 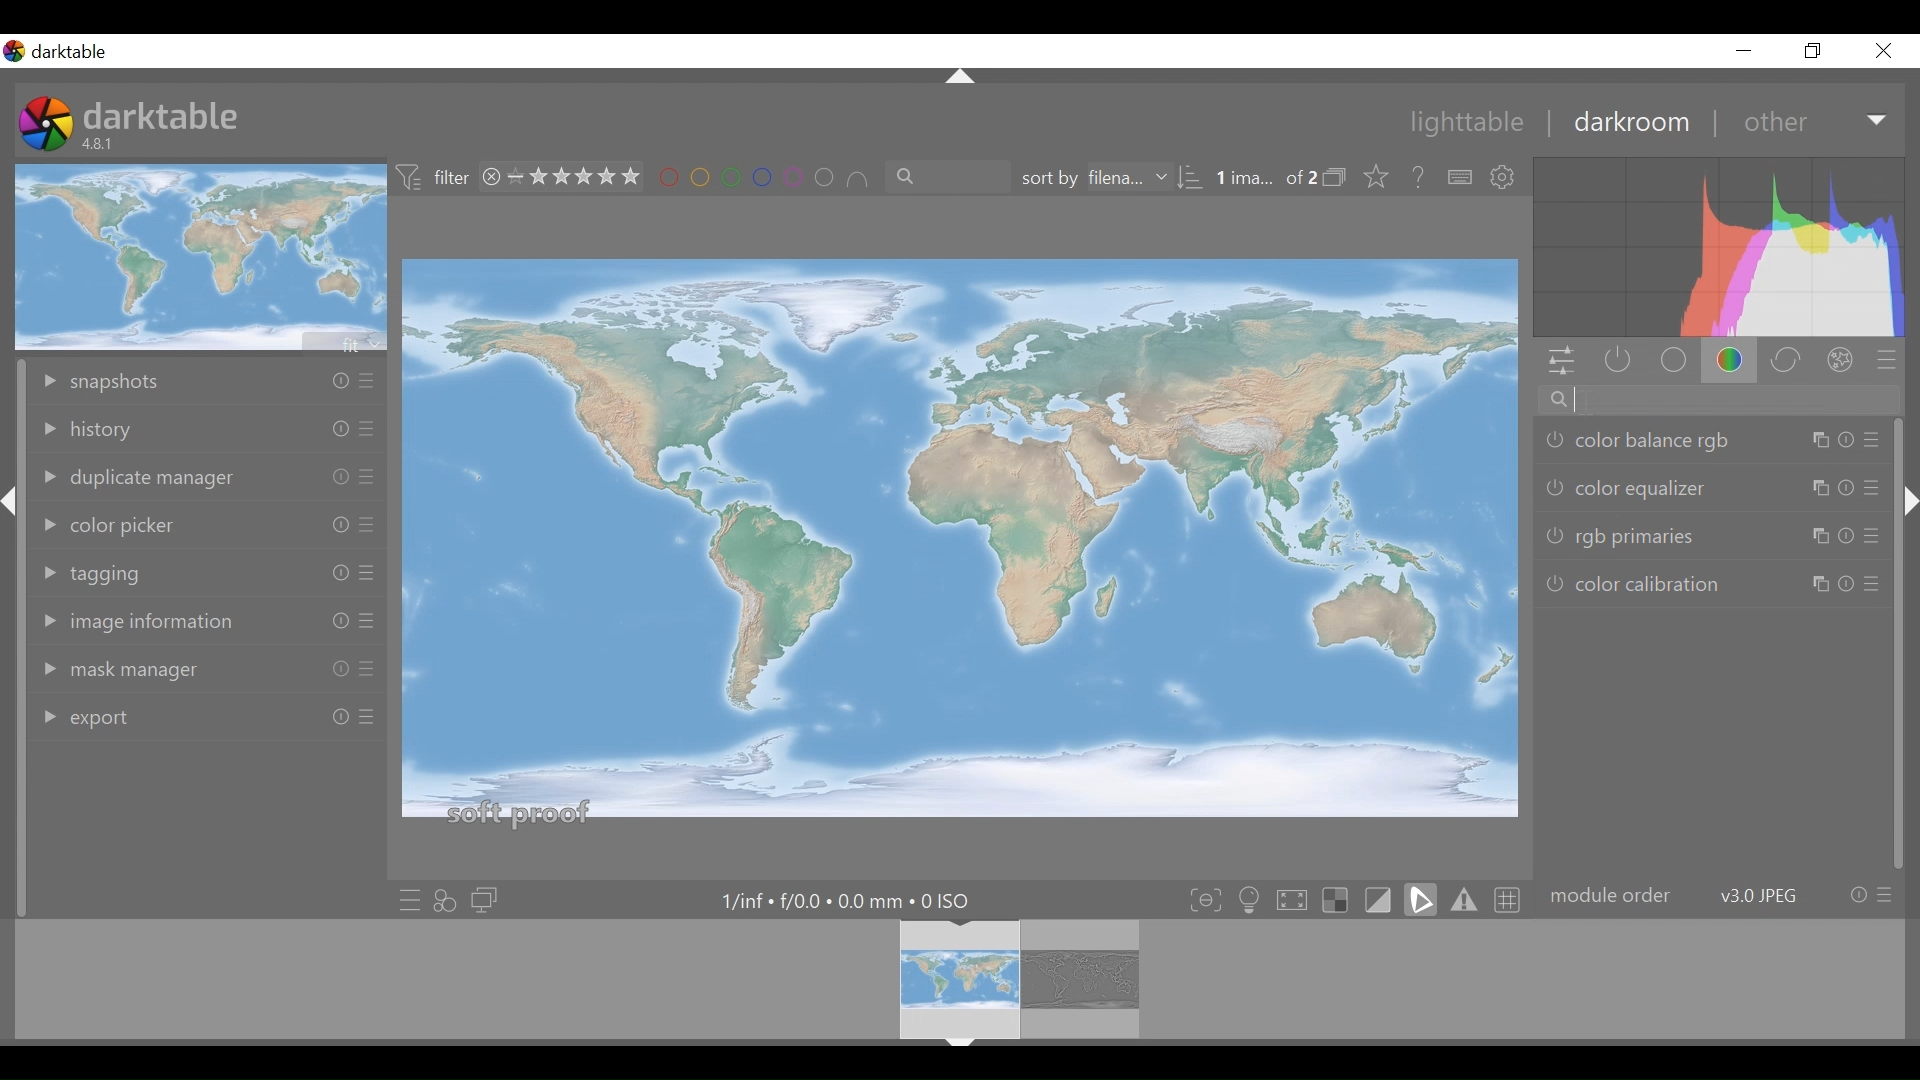 What do you see at coordinates (489, 177) in the screenshot?
I see `close` at bounding box center [489, 177].